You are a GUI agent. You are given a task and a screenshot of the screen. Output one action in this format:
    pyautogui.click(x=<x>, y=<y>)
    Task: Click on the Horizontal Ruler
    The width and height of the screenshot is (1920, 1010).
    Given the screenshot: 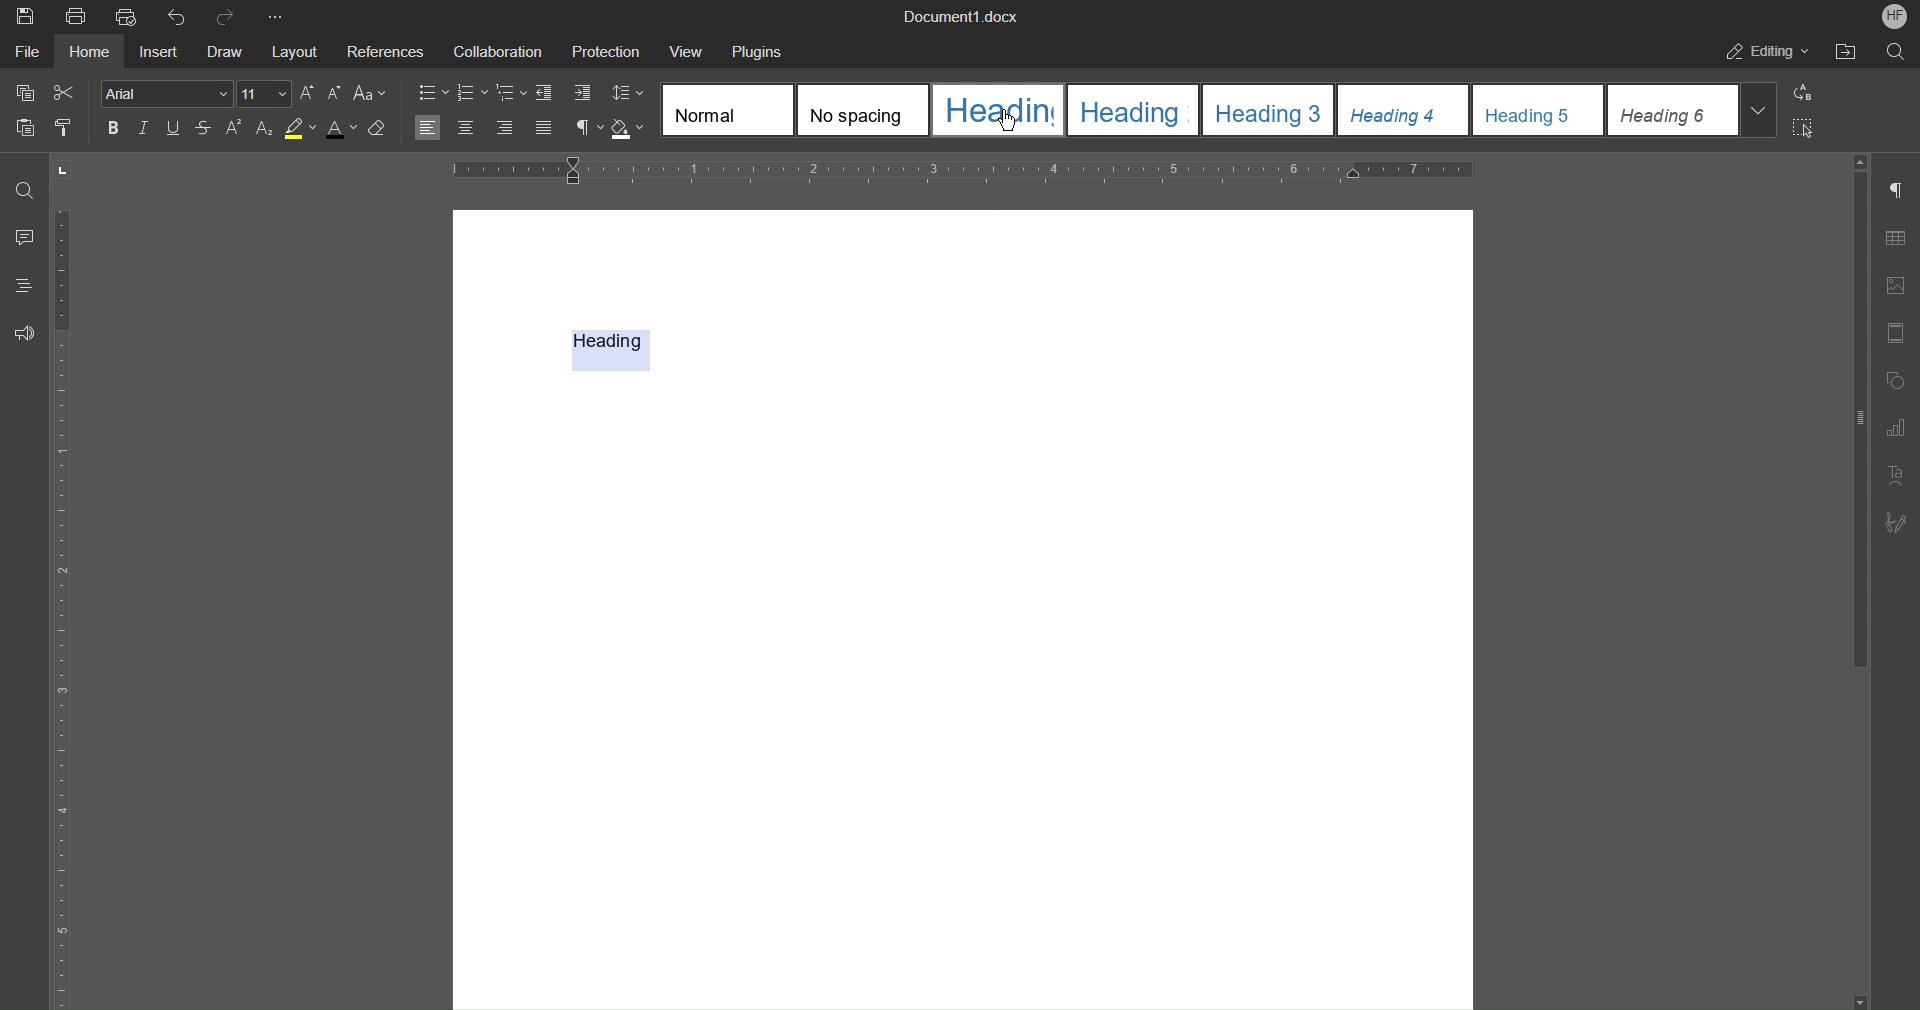 What is the action you would take?
    pyautogui.click(x=963, y=170)
    